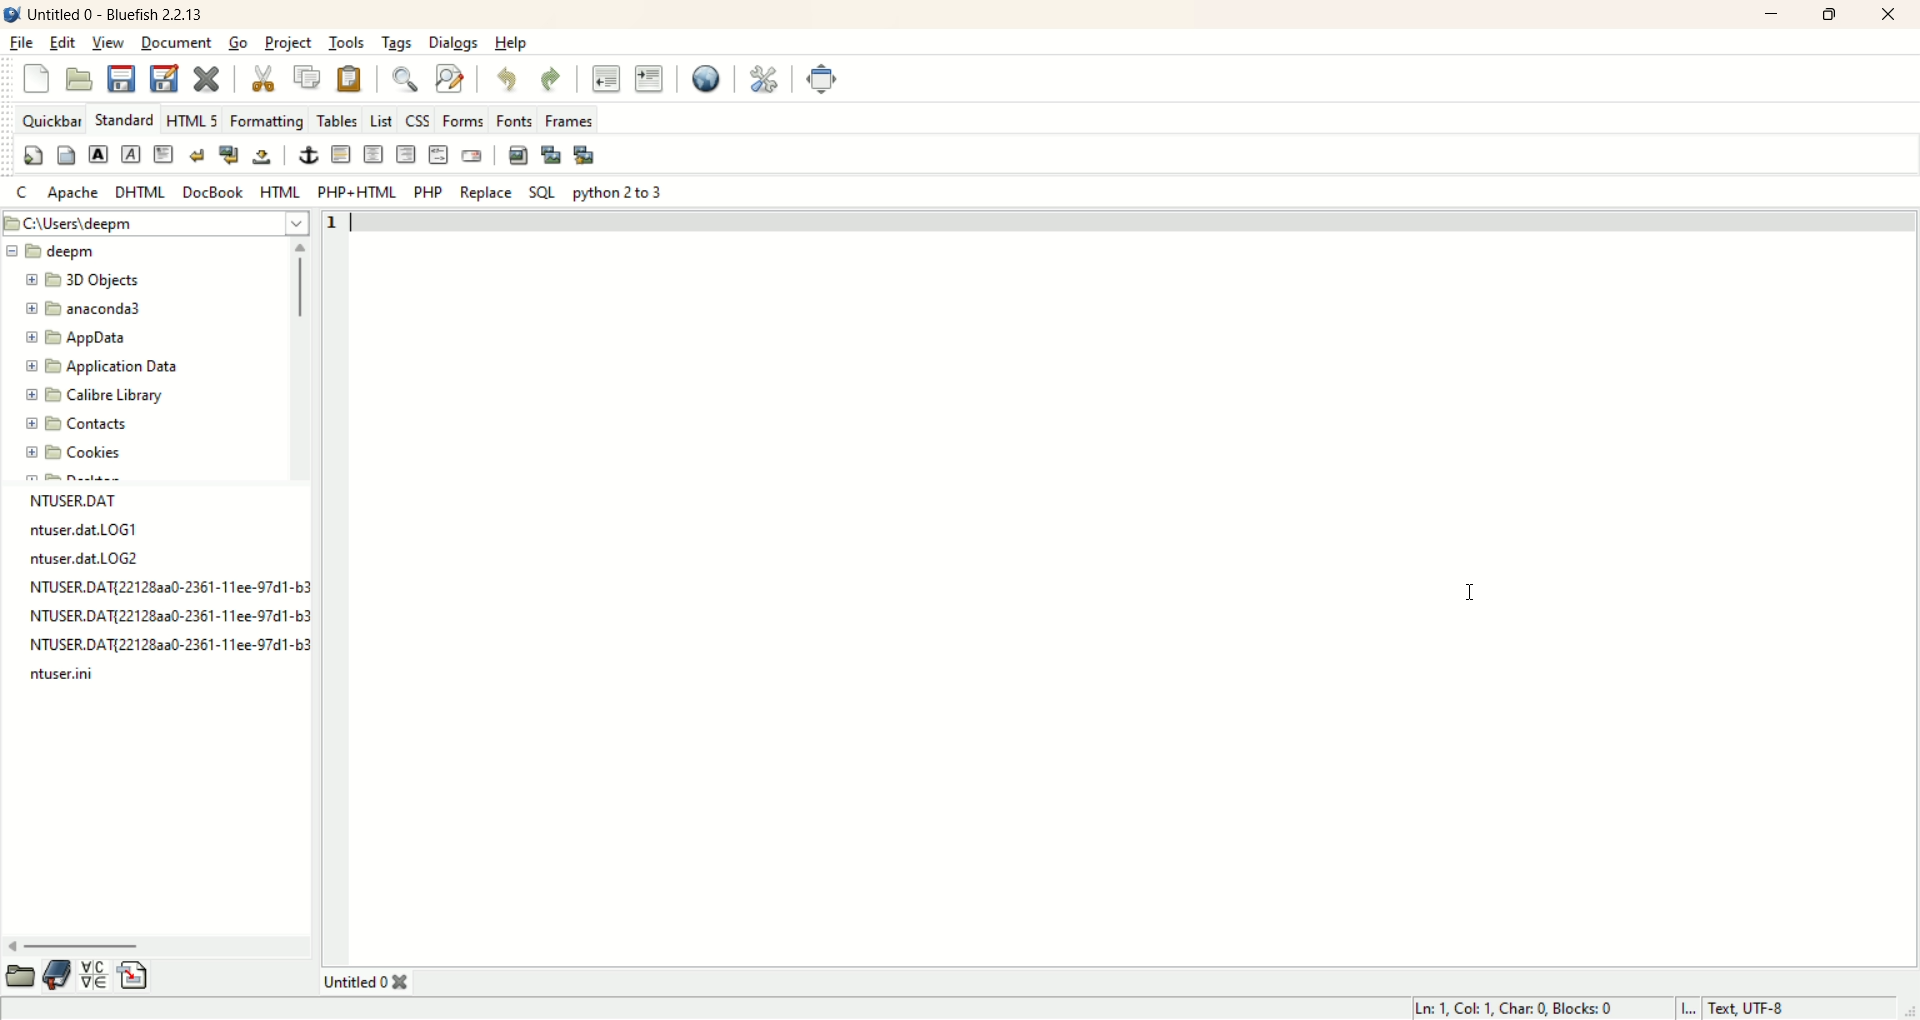 This screenshot has width=1920, height=1020. Describe the element at coordinates (126, 119) in the screenshot. I see `Standard` at that location.